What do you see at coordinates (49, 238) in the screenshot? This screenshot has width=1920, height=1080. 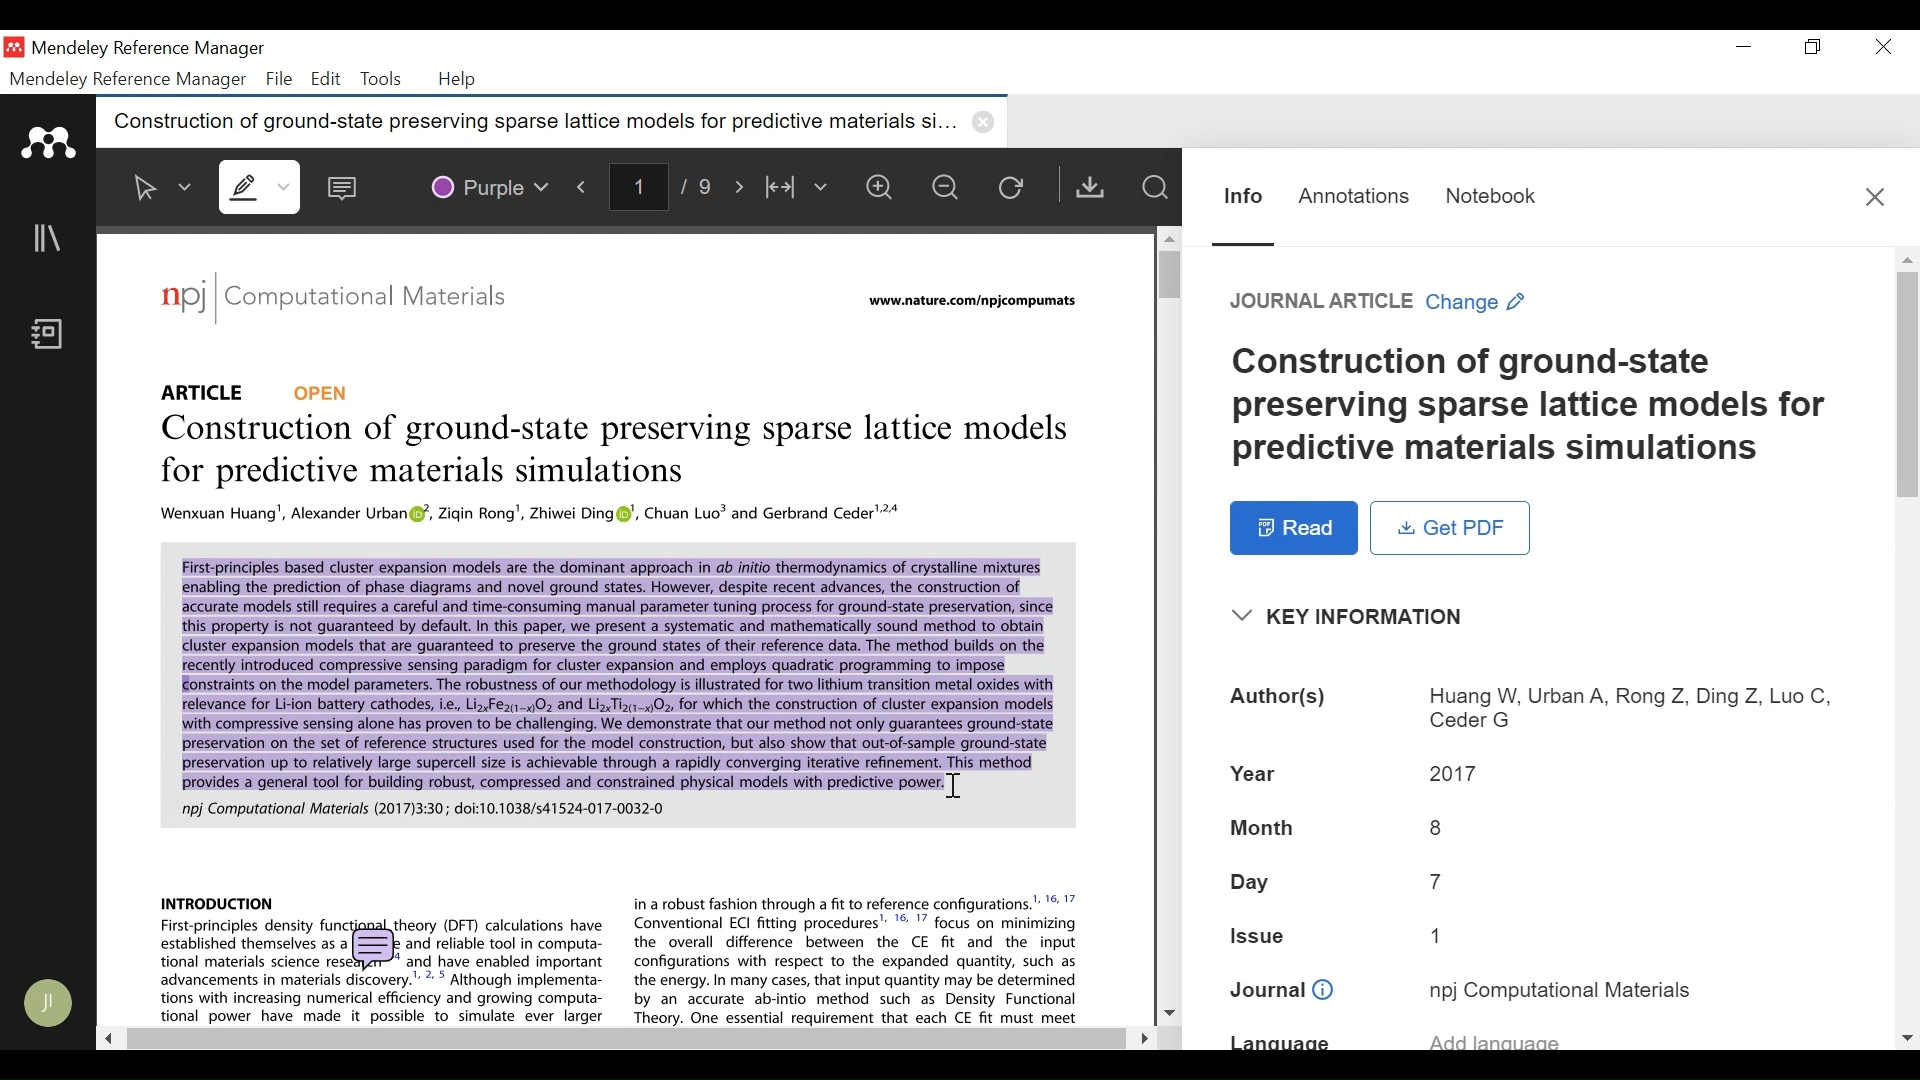 I see `Library` at bounding box center [49, 238].